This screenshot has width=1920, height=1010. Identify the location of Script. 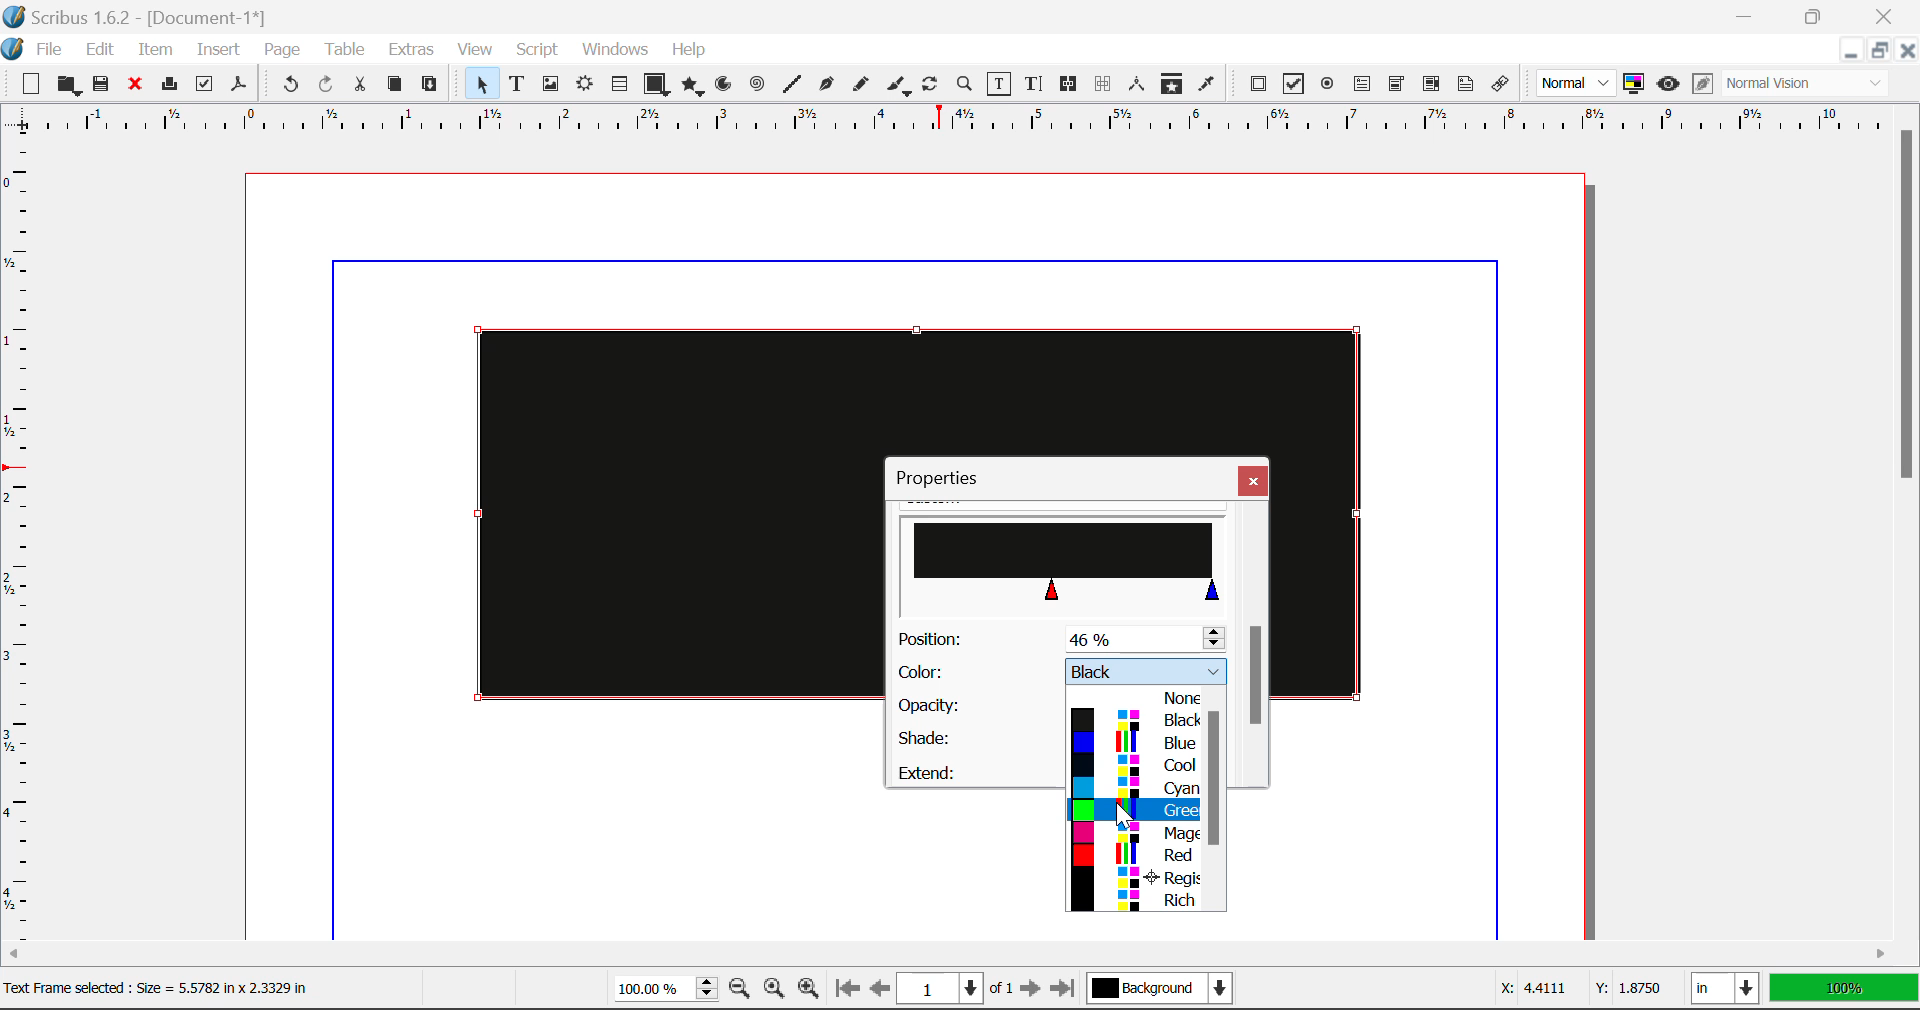
(538, 50).